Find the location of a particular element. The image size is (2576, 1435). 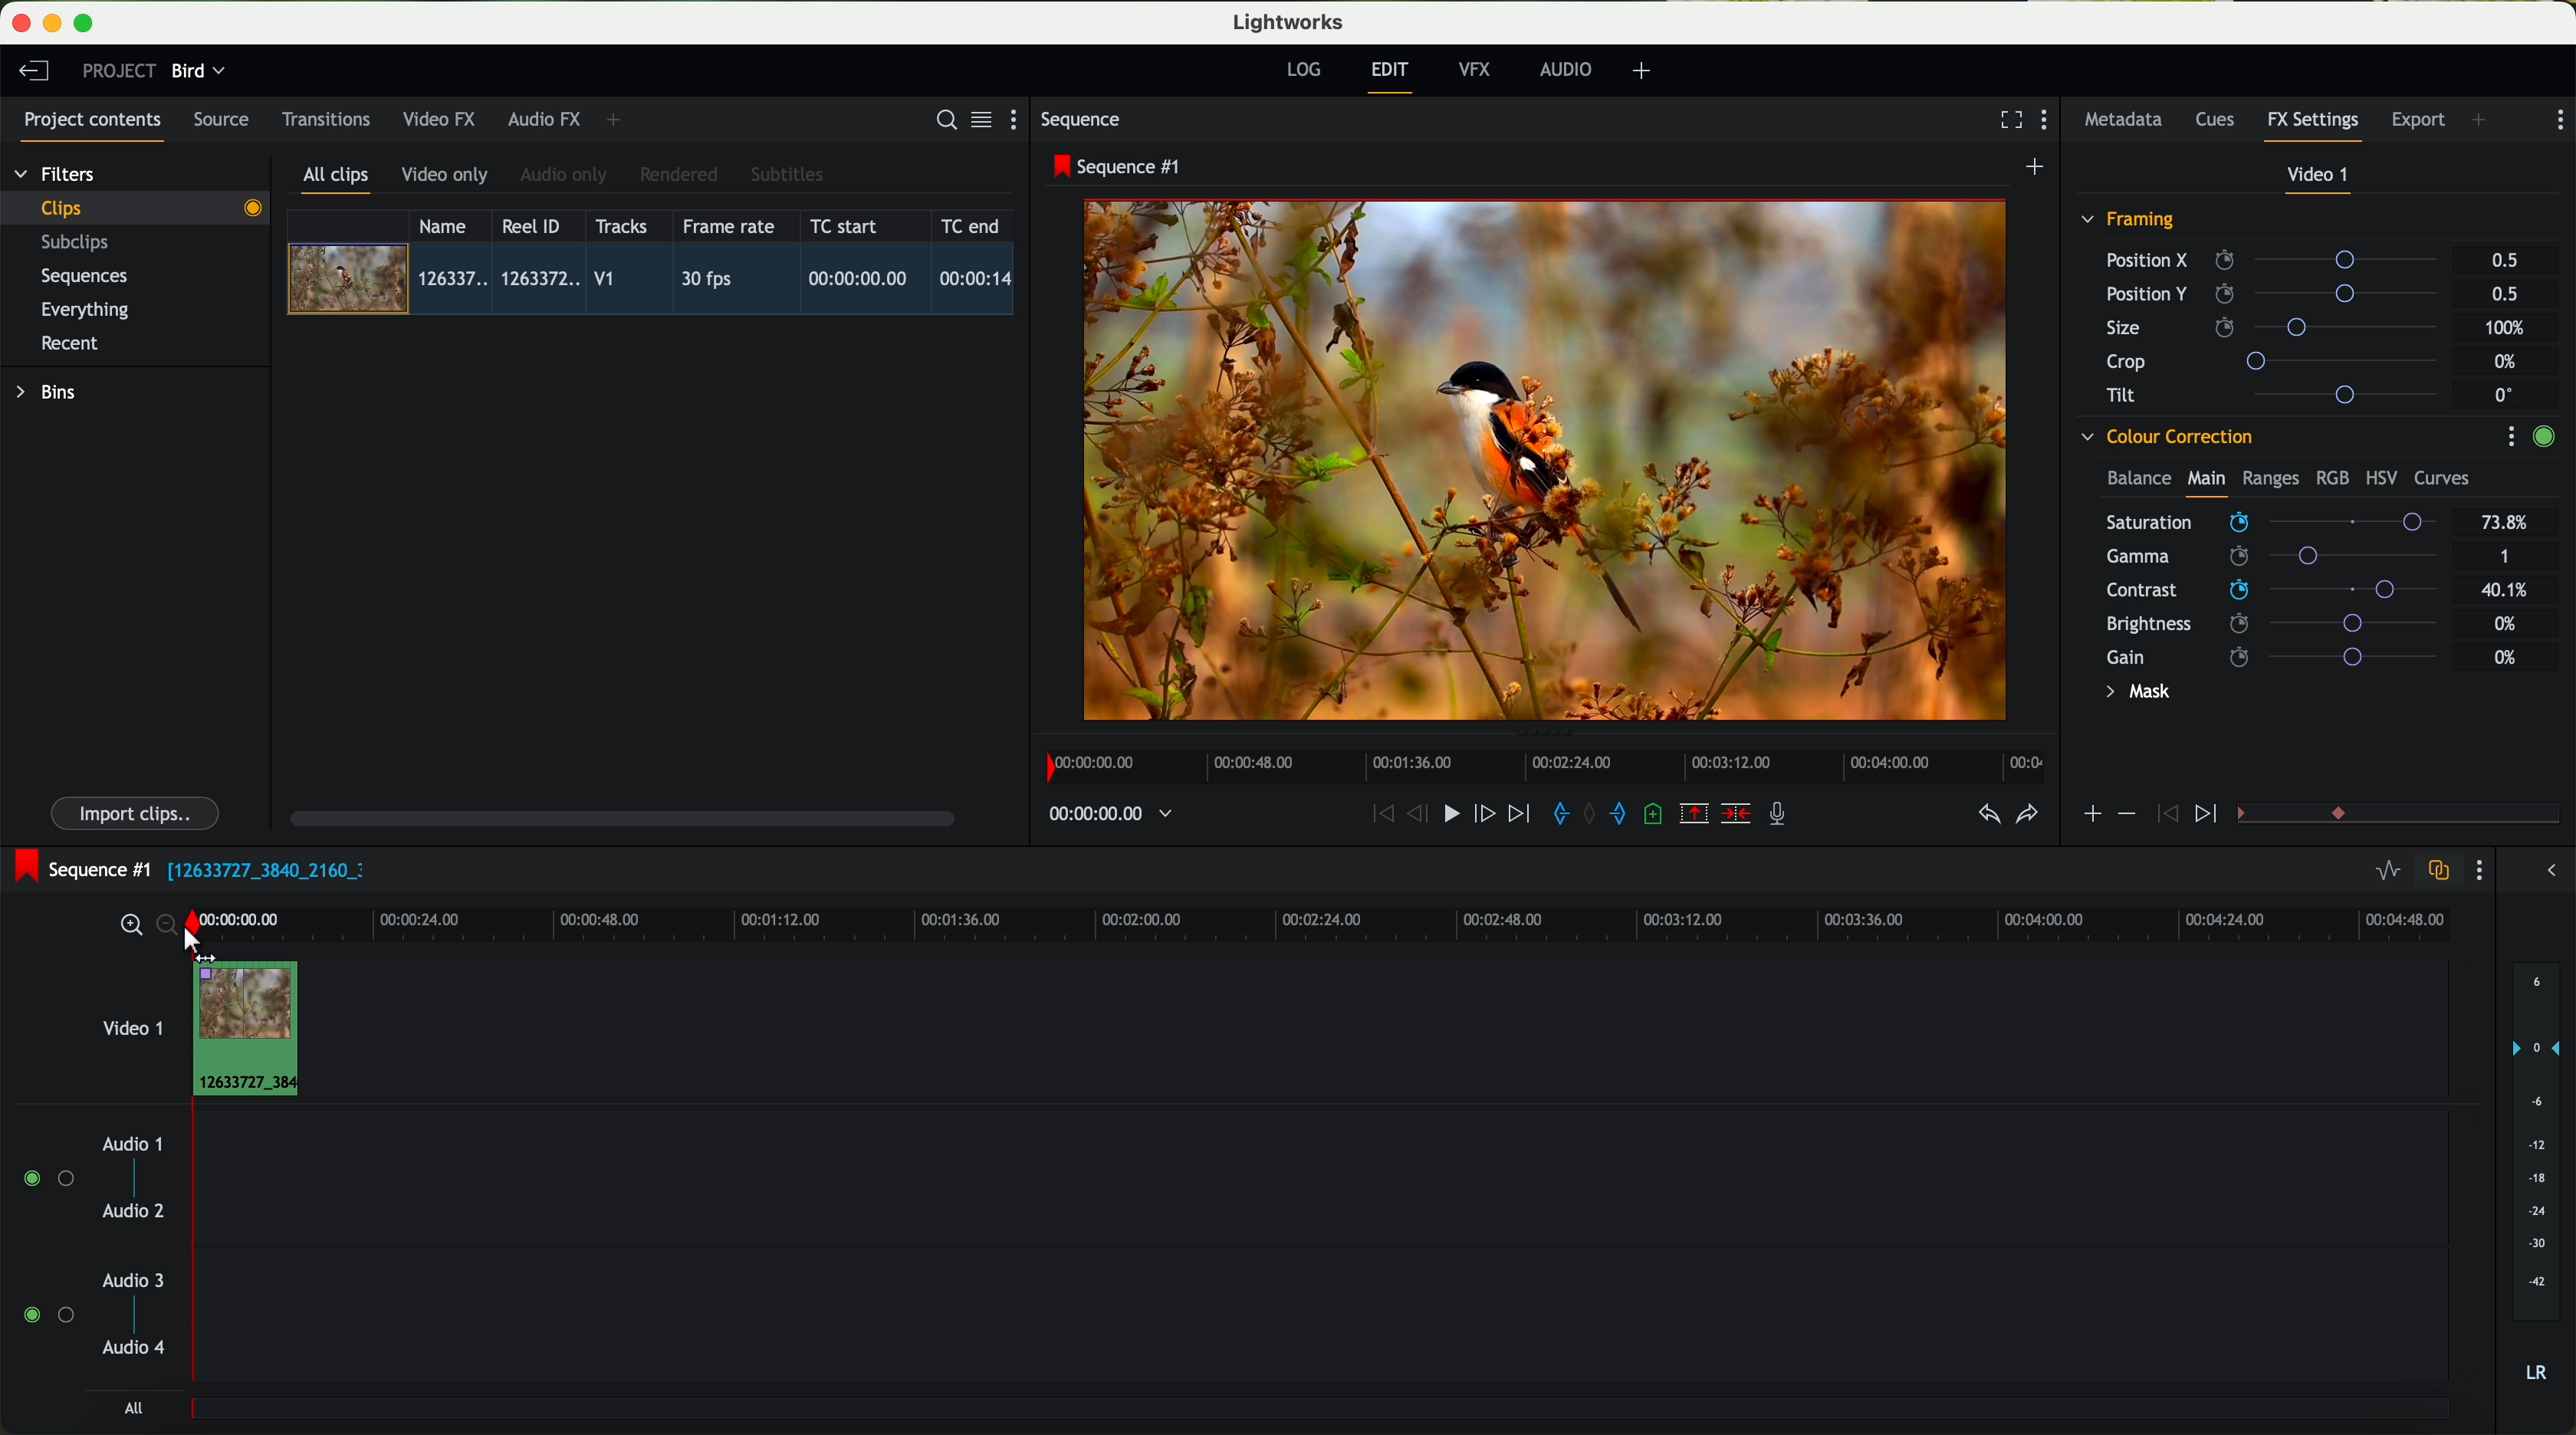

TC end is located at coordinates (972, 225).